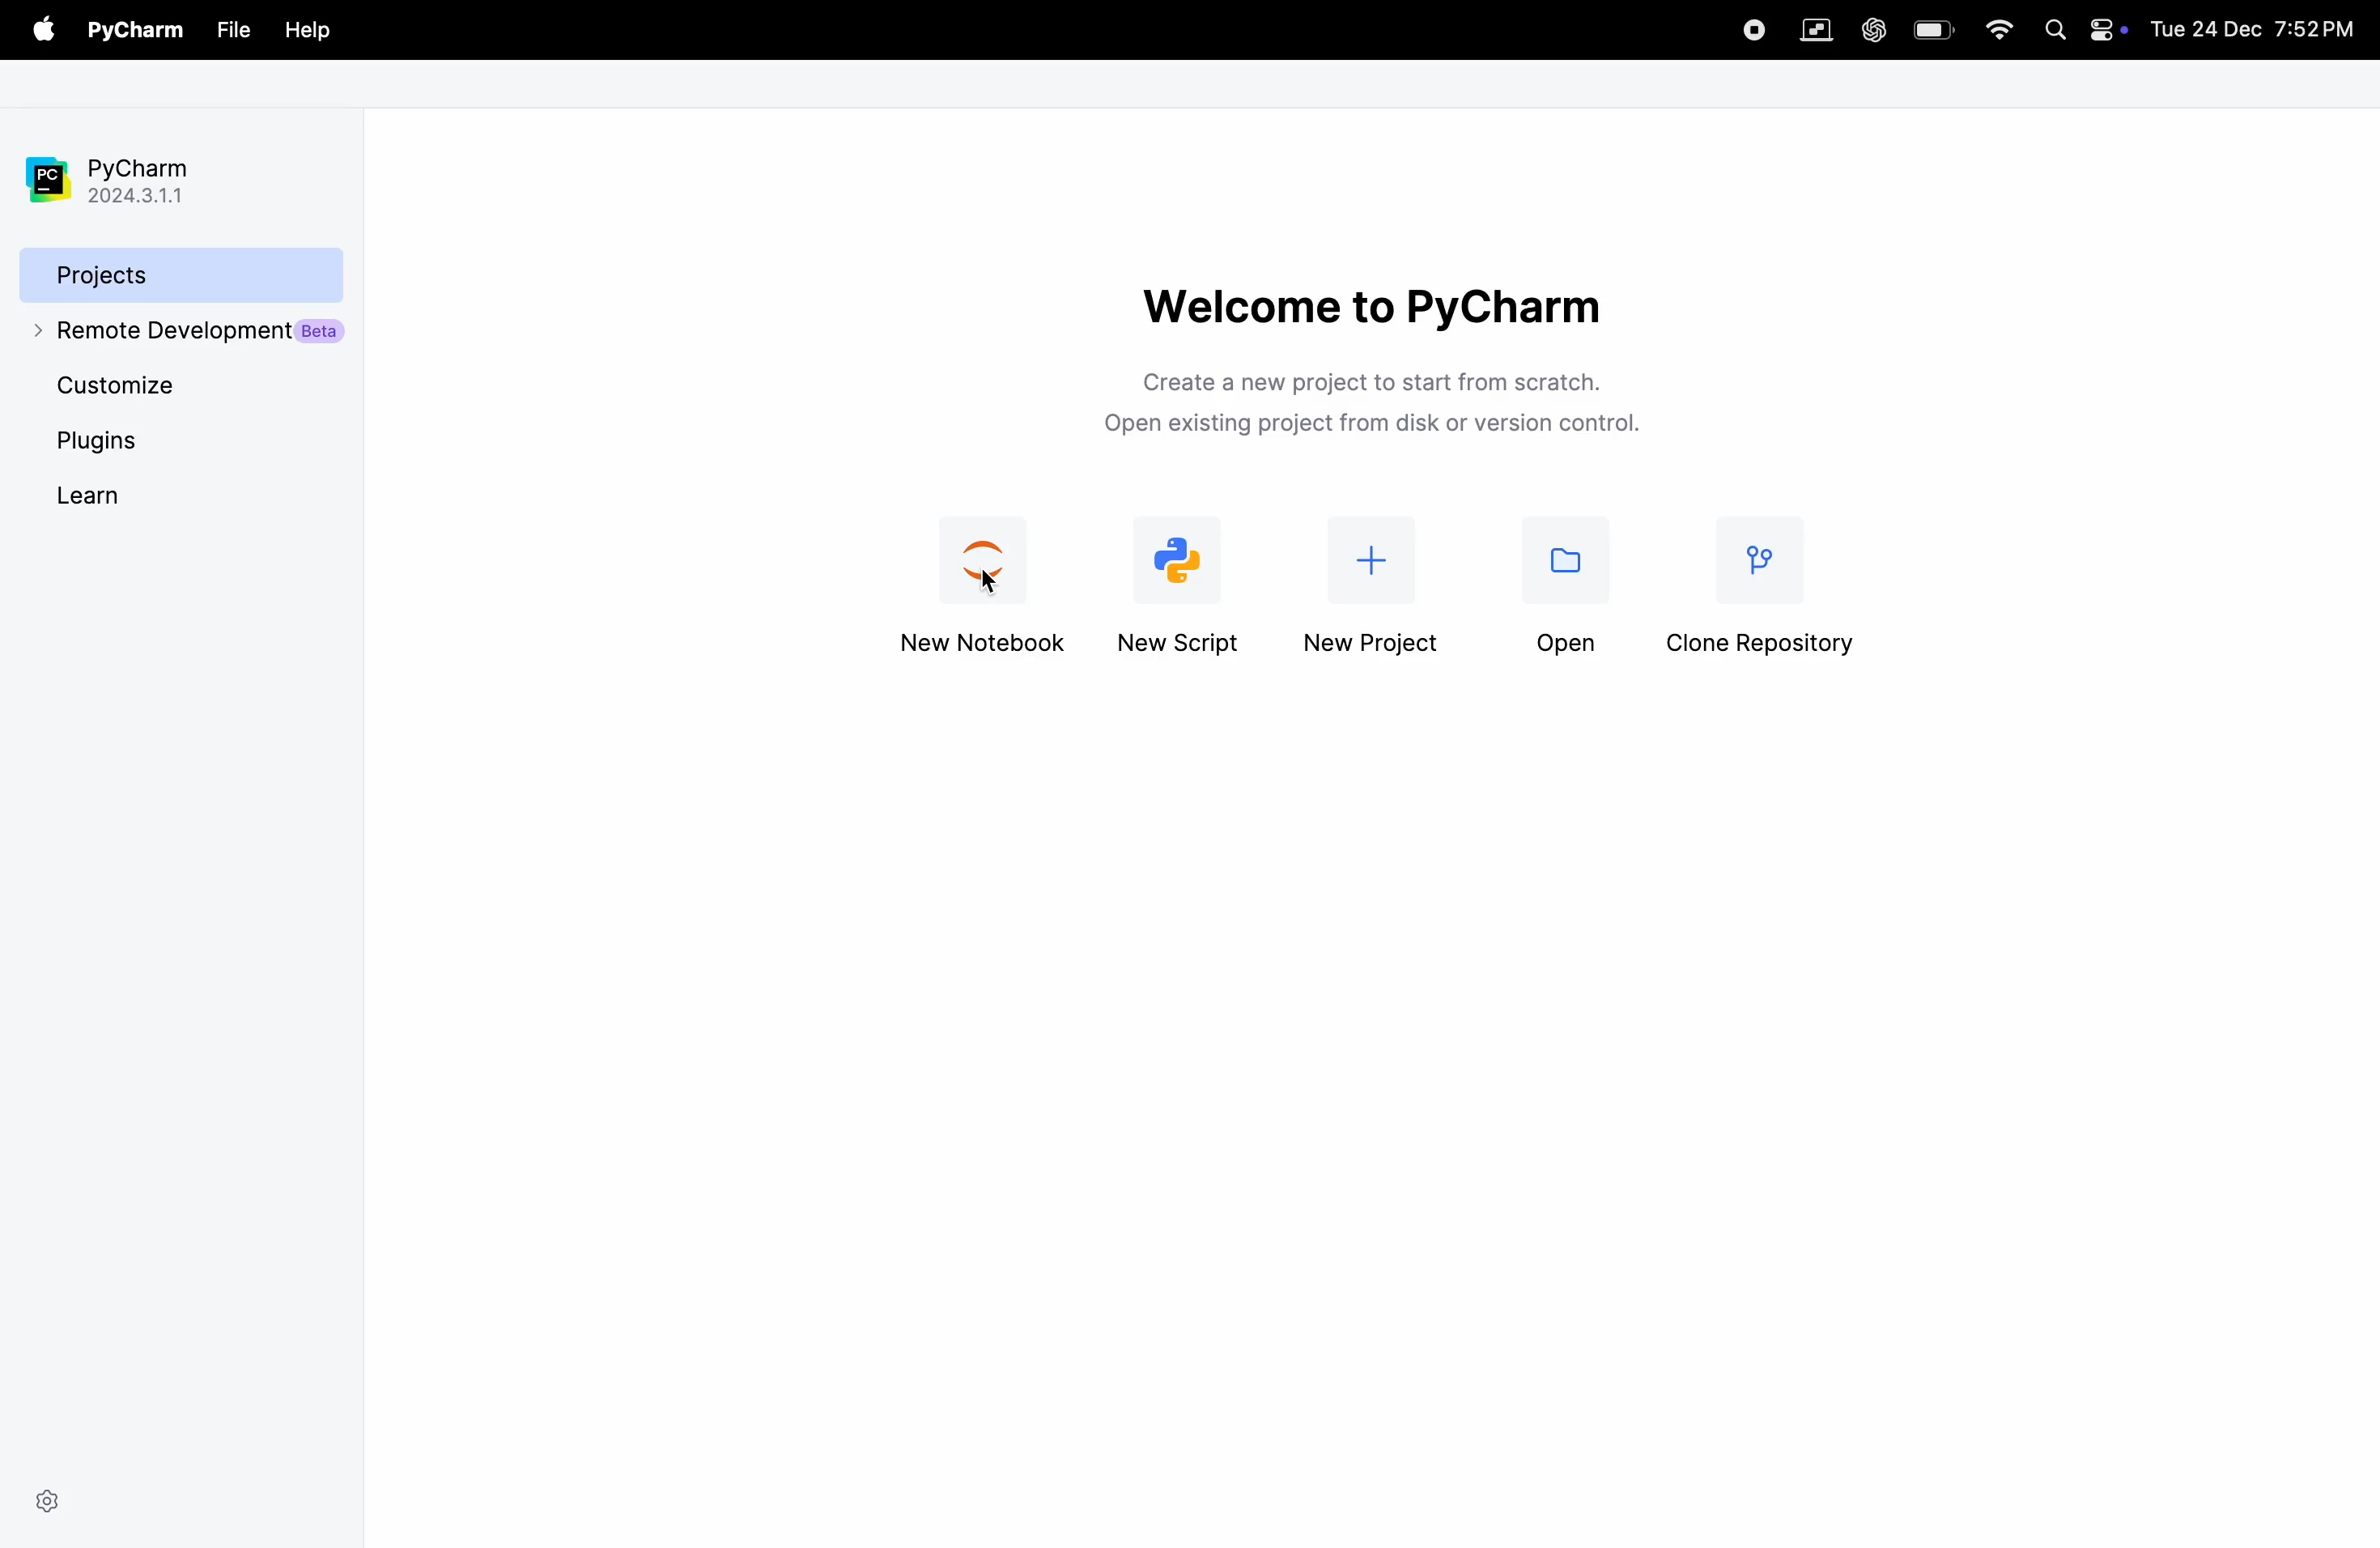 The width and height of the screenshot is (2380, 1548). What do you see at coordinates (1812, 34) in the screenshot?
I see `parallel space` at bounding box center [1812, 34].